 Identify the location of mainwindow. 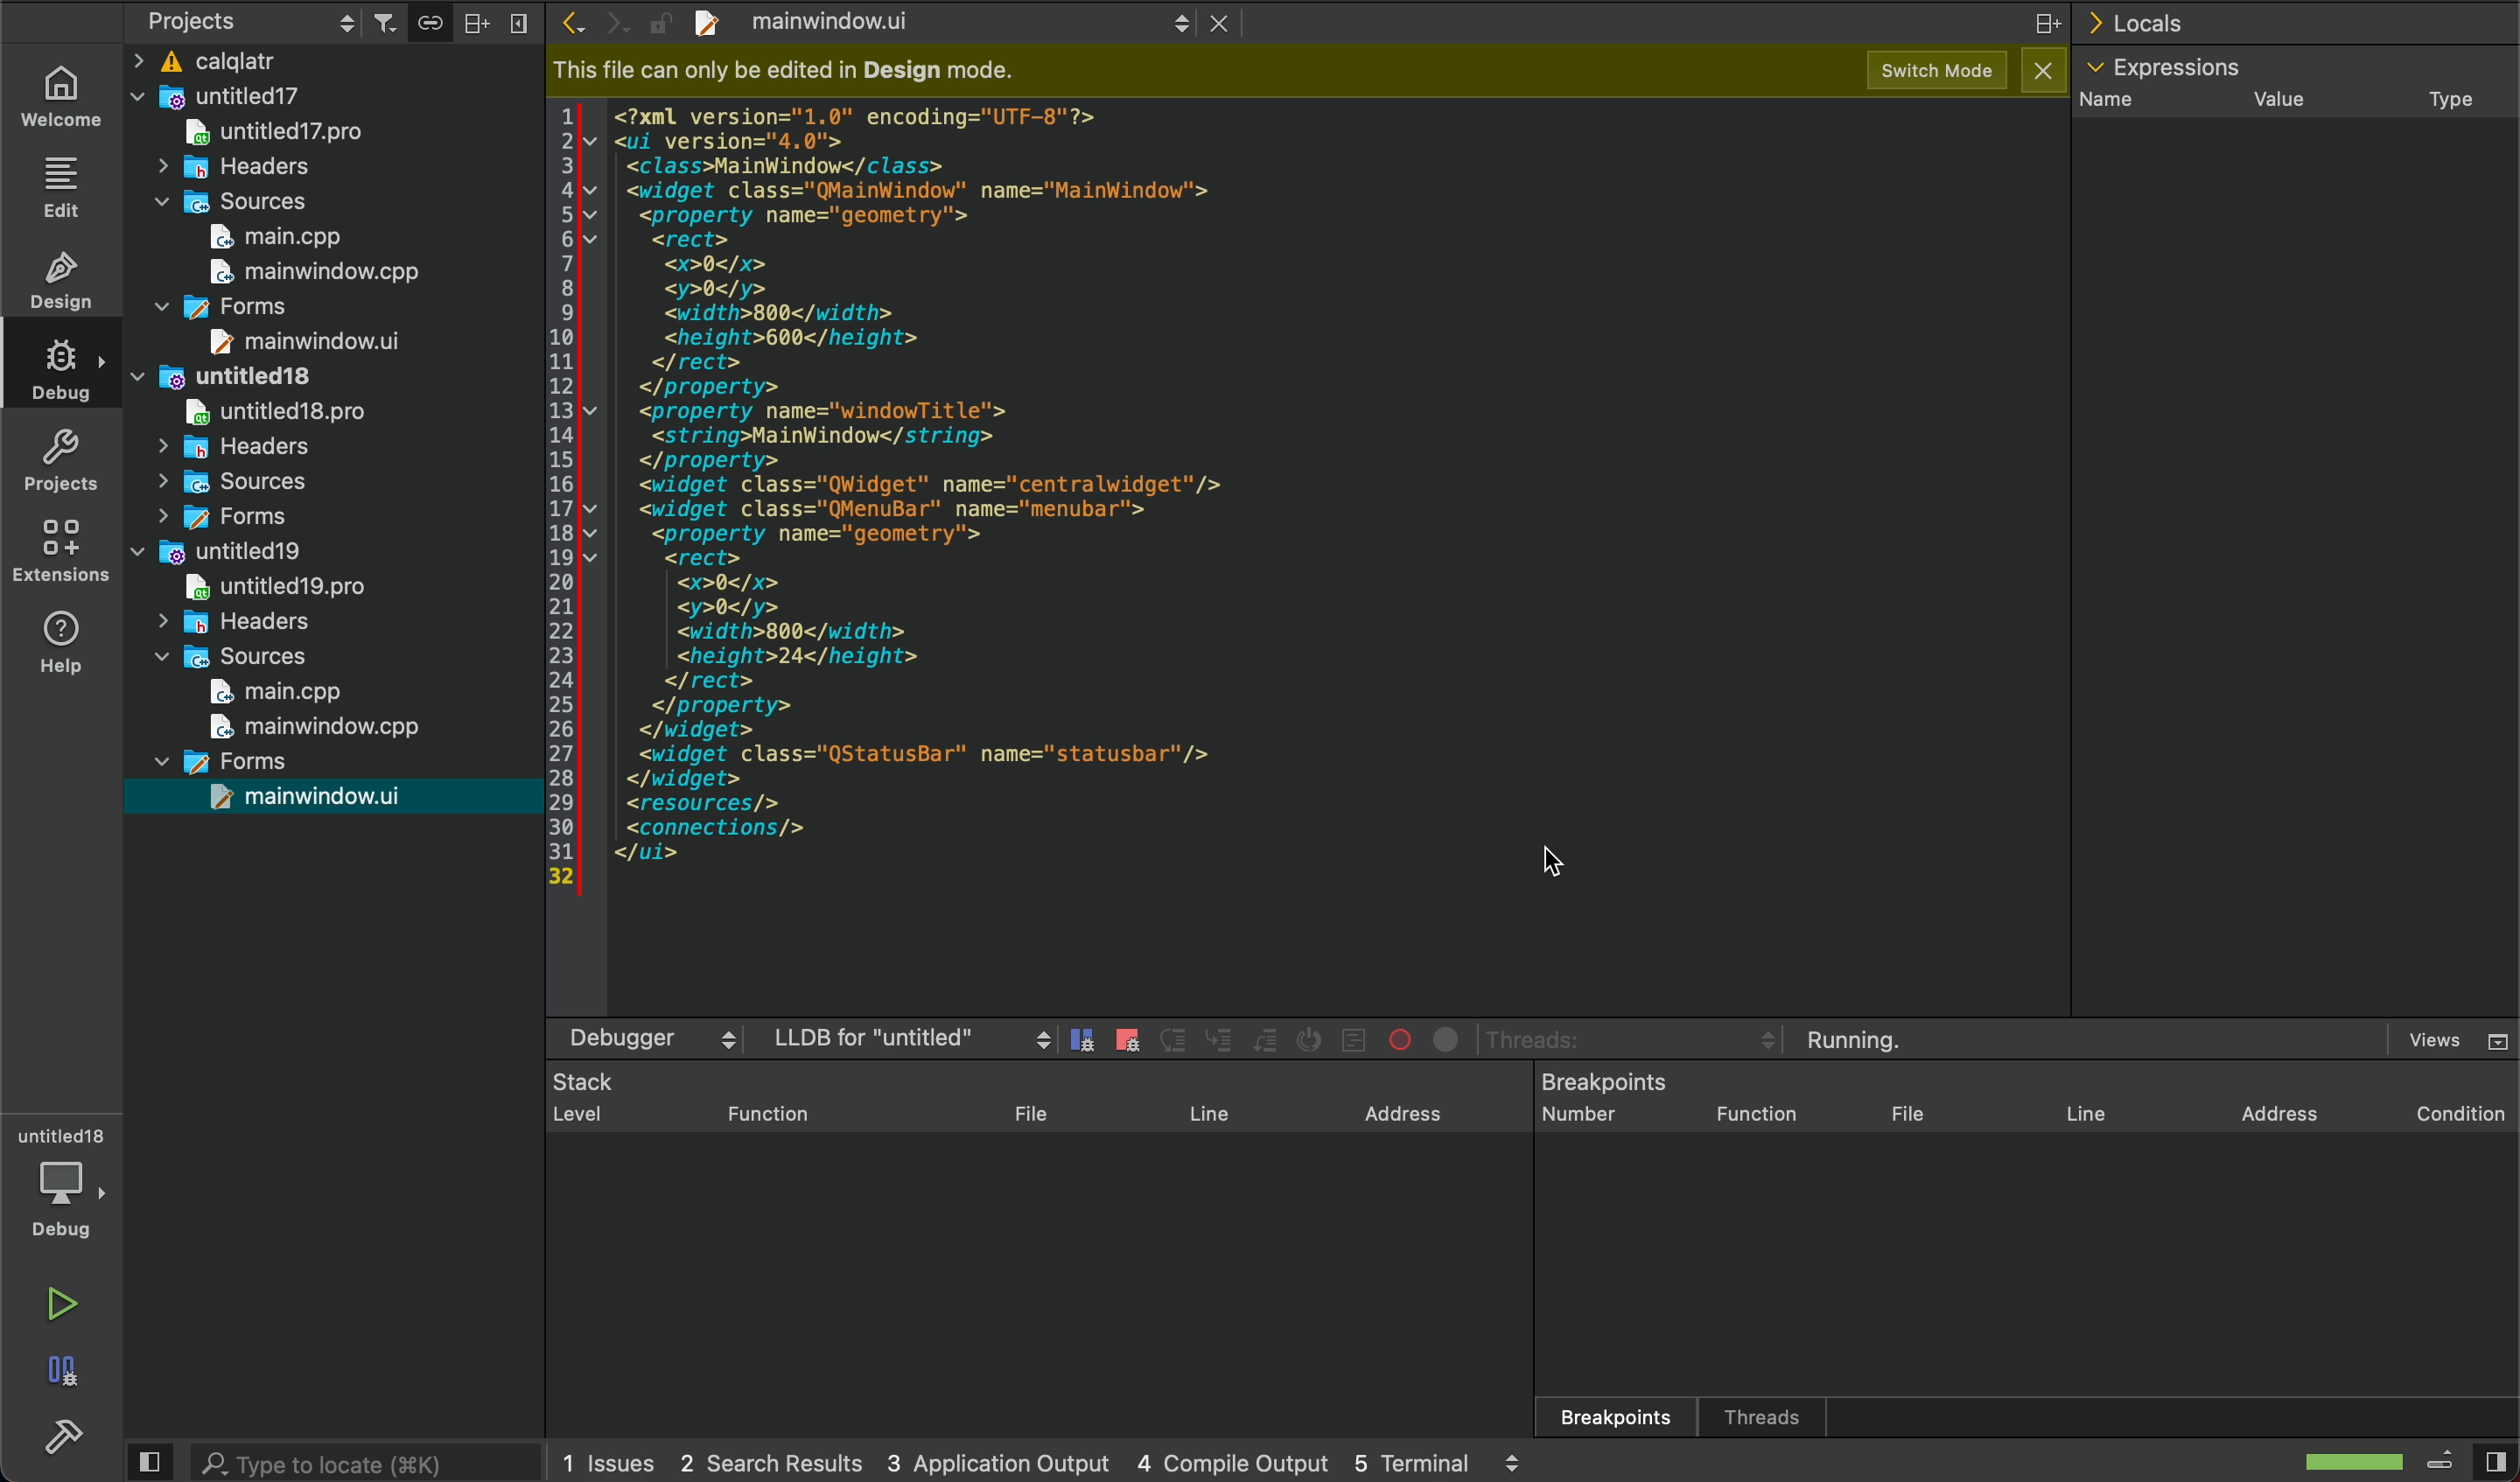
(313, 273).